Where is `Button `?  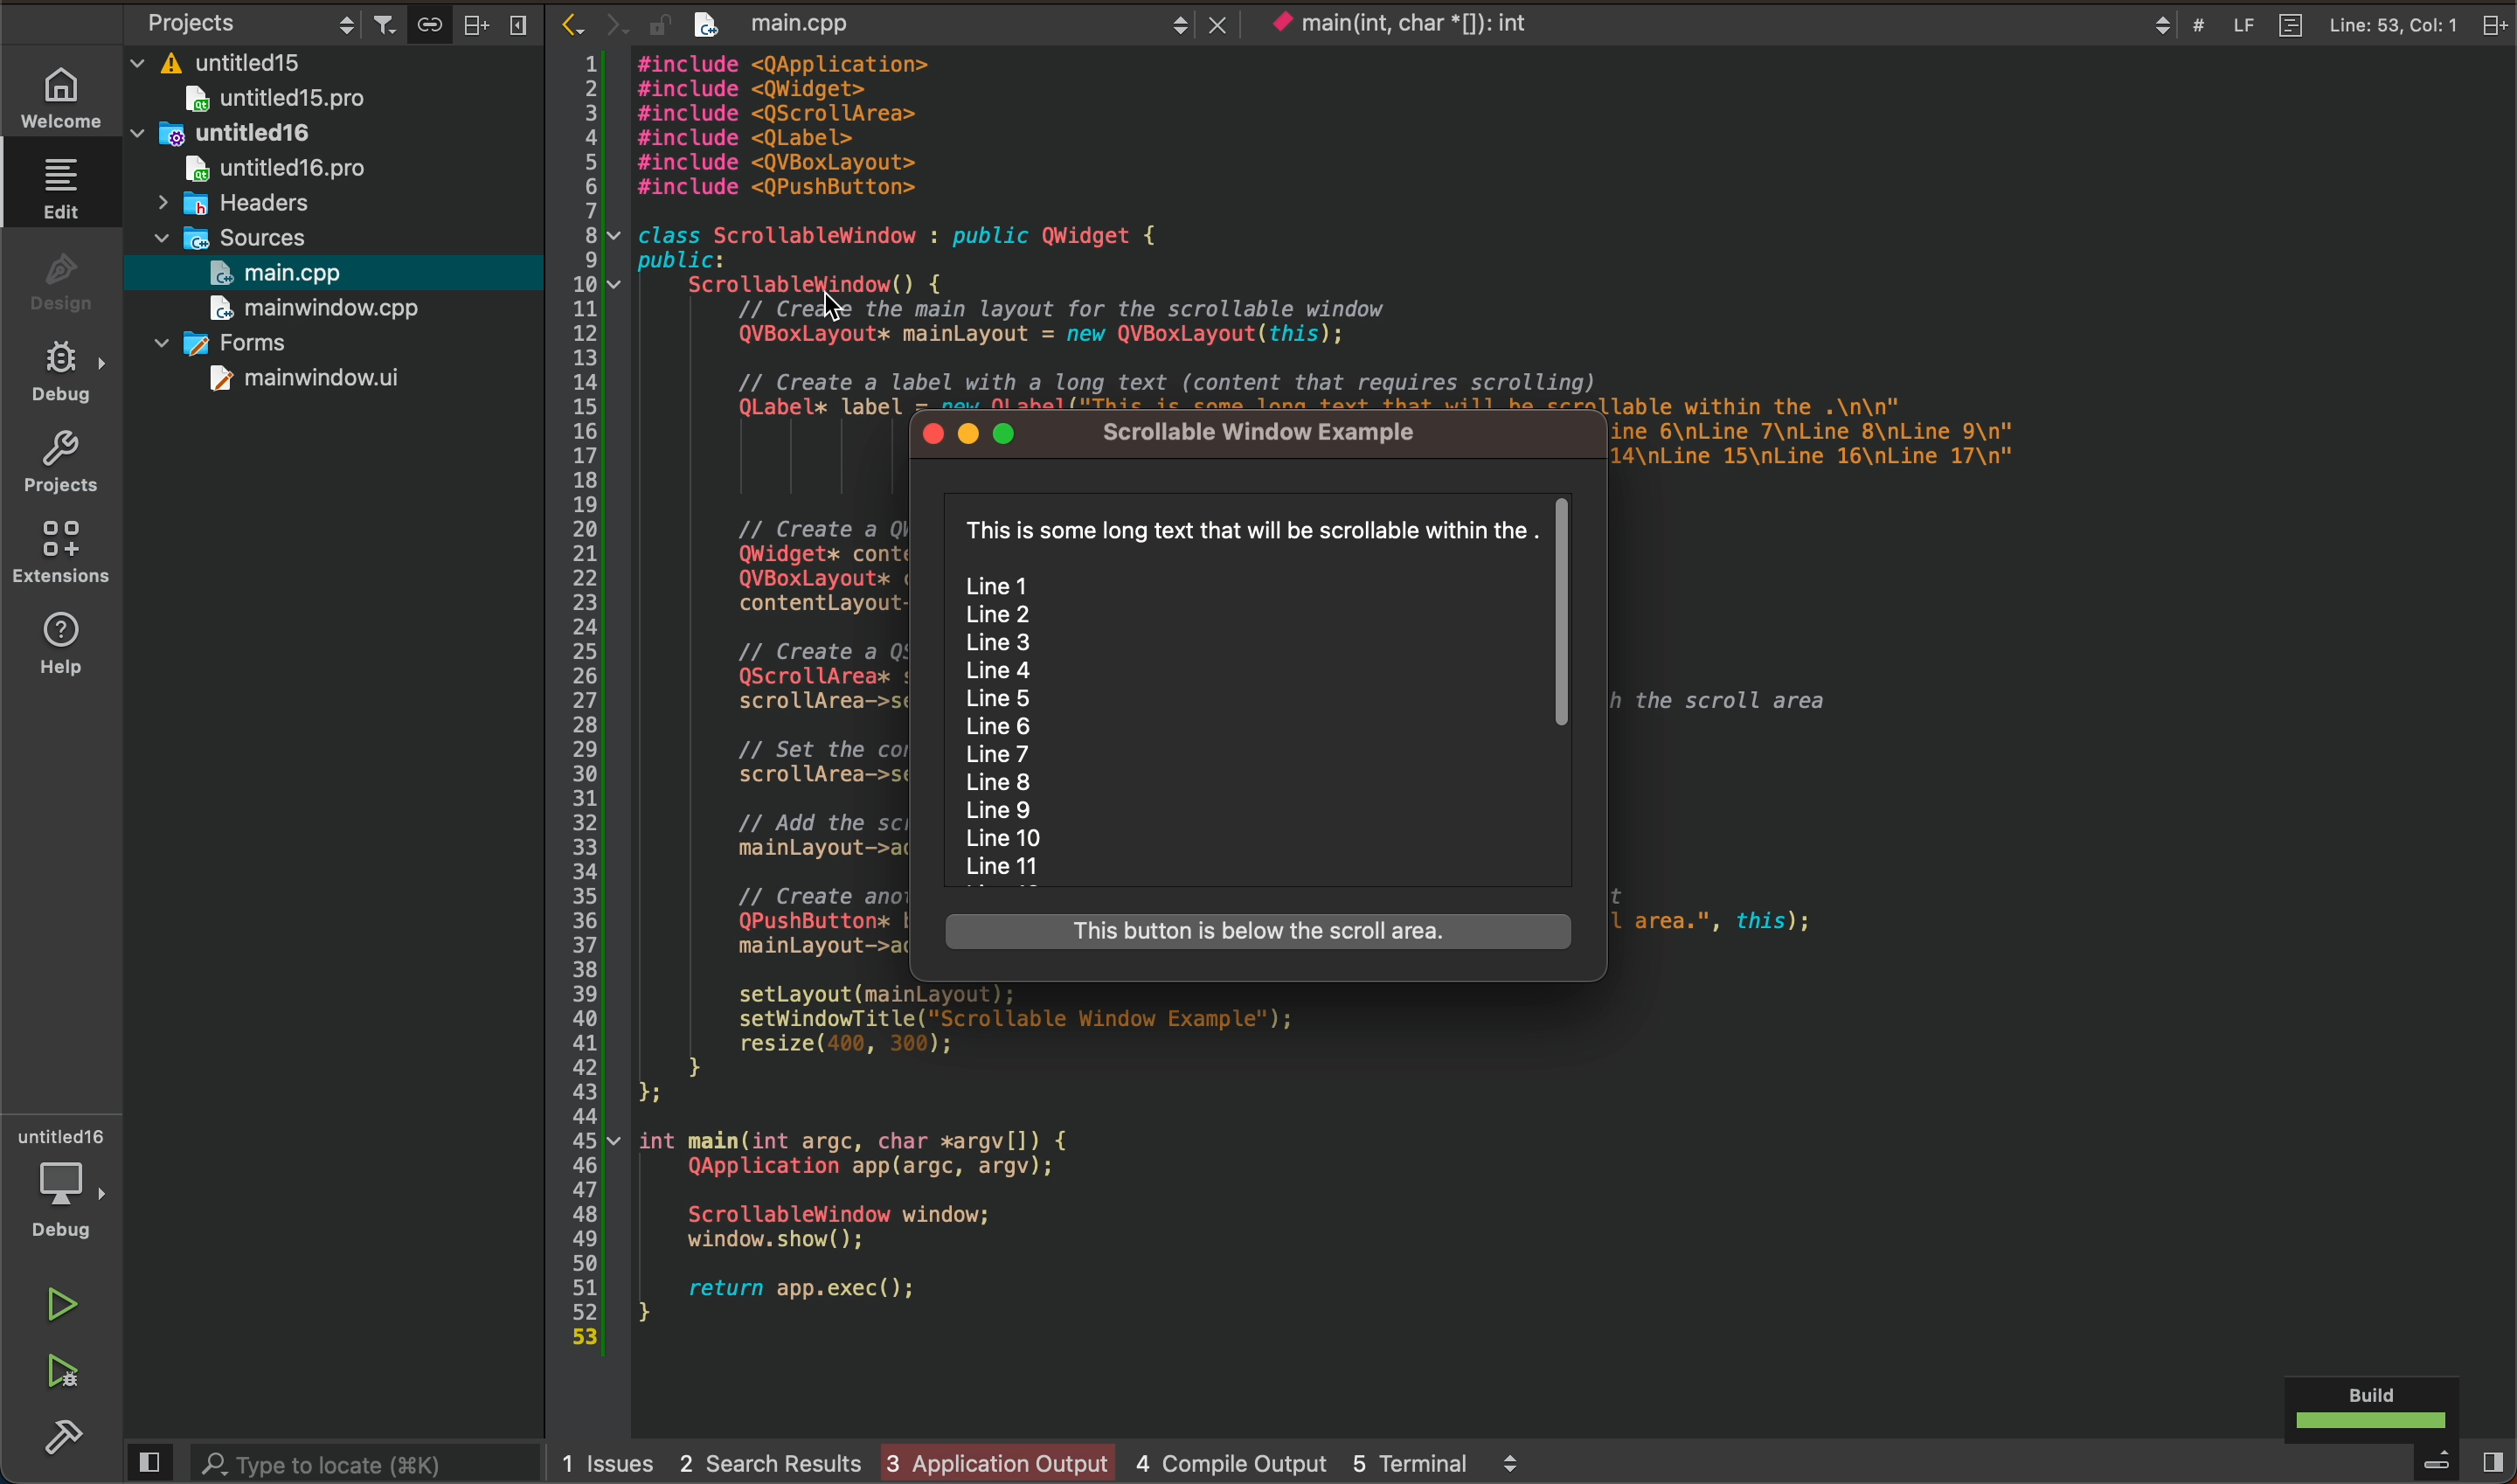
Button  is located at coordinates (1259, 933).